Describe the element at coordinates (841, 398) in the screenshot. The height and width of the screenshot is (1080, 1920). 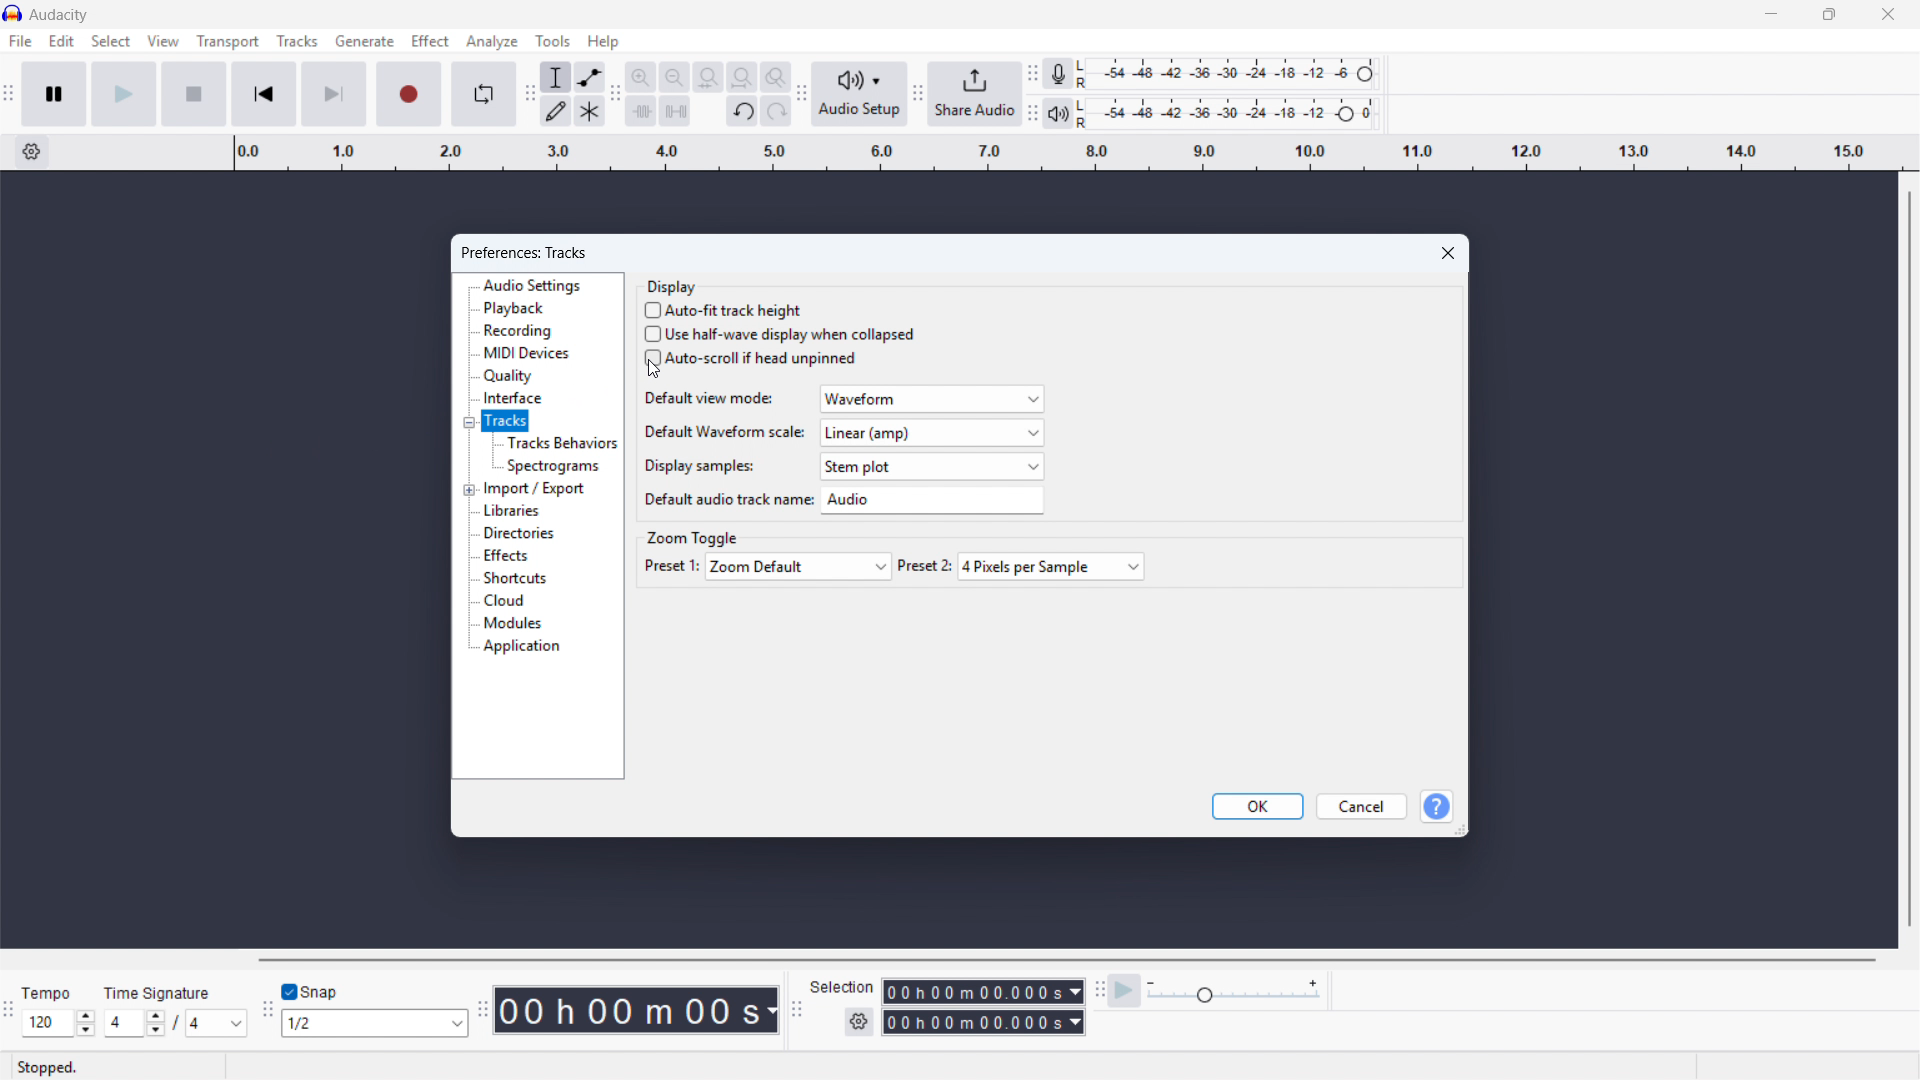
I see `default view mode` at that location.